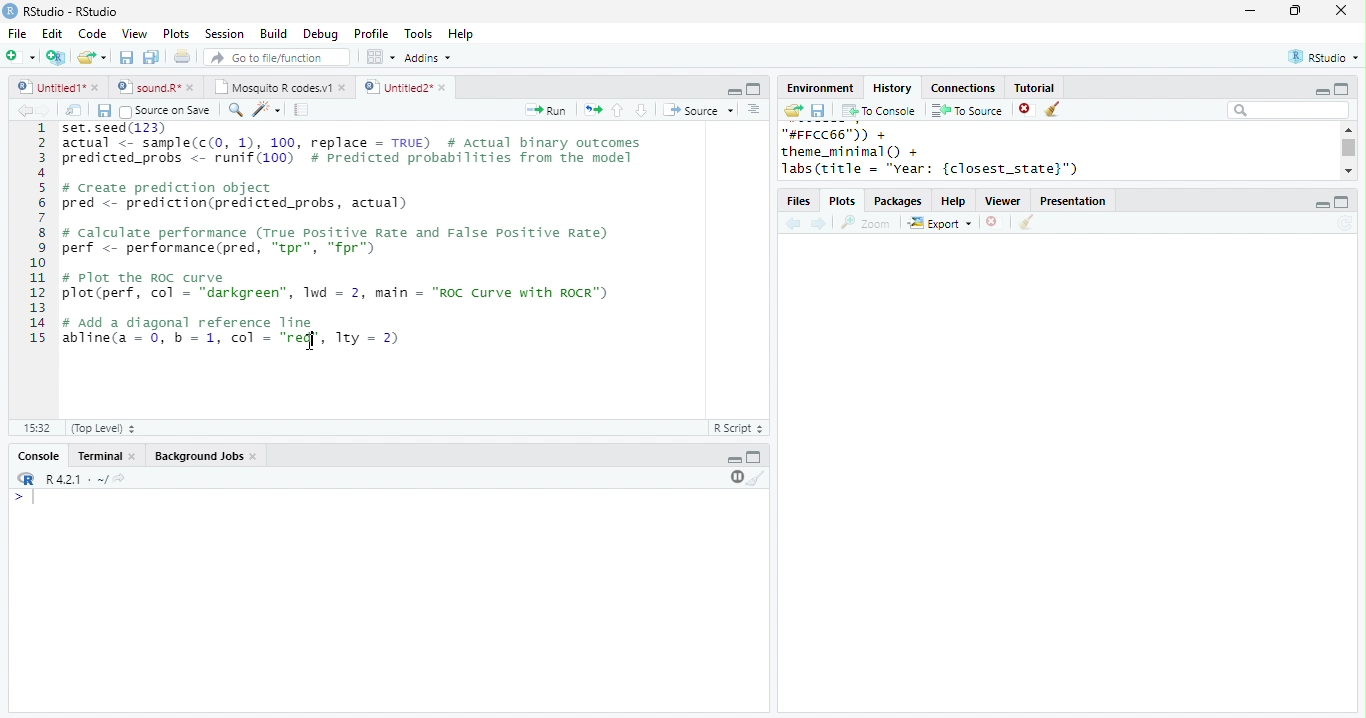 The image size is (1366, 718). Describe the element at coordinates (39, 235) in the screenshot. I see `line numbering` at that location.